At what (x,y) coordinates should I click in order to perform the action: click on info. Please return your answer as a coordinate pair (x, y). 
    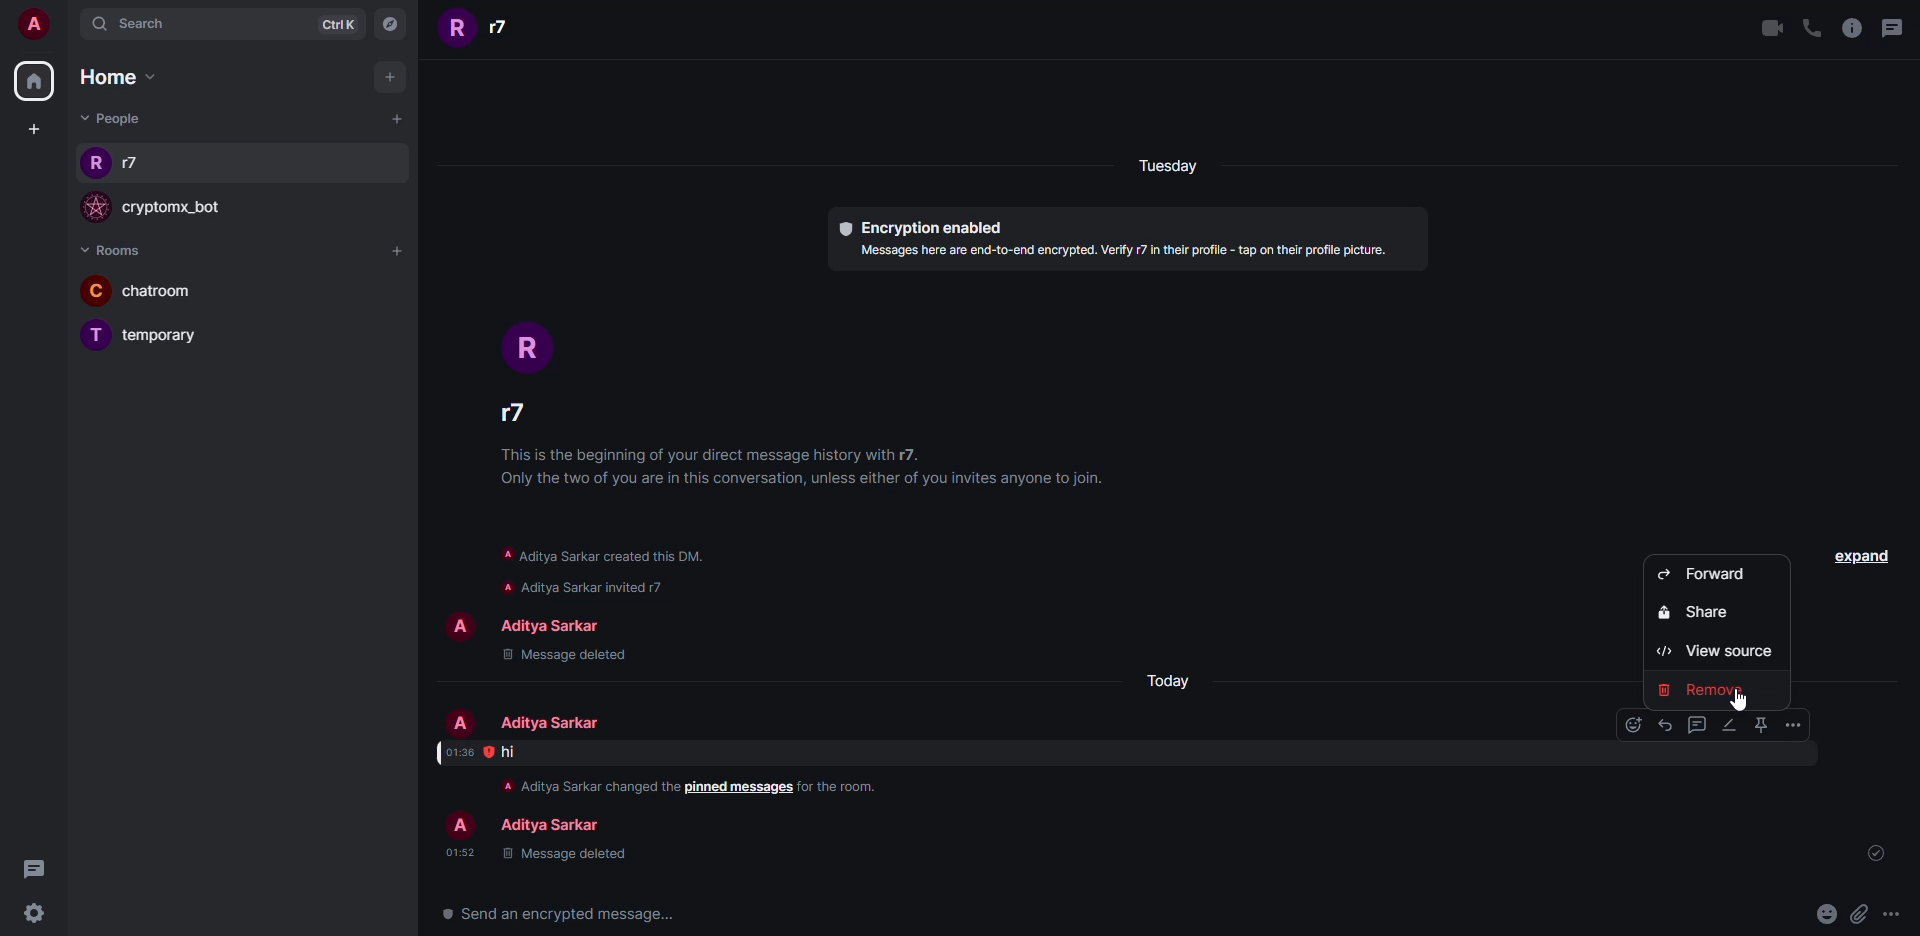
    Looking at the image, I should click on (583, 785).